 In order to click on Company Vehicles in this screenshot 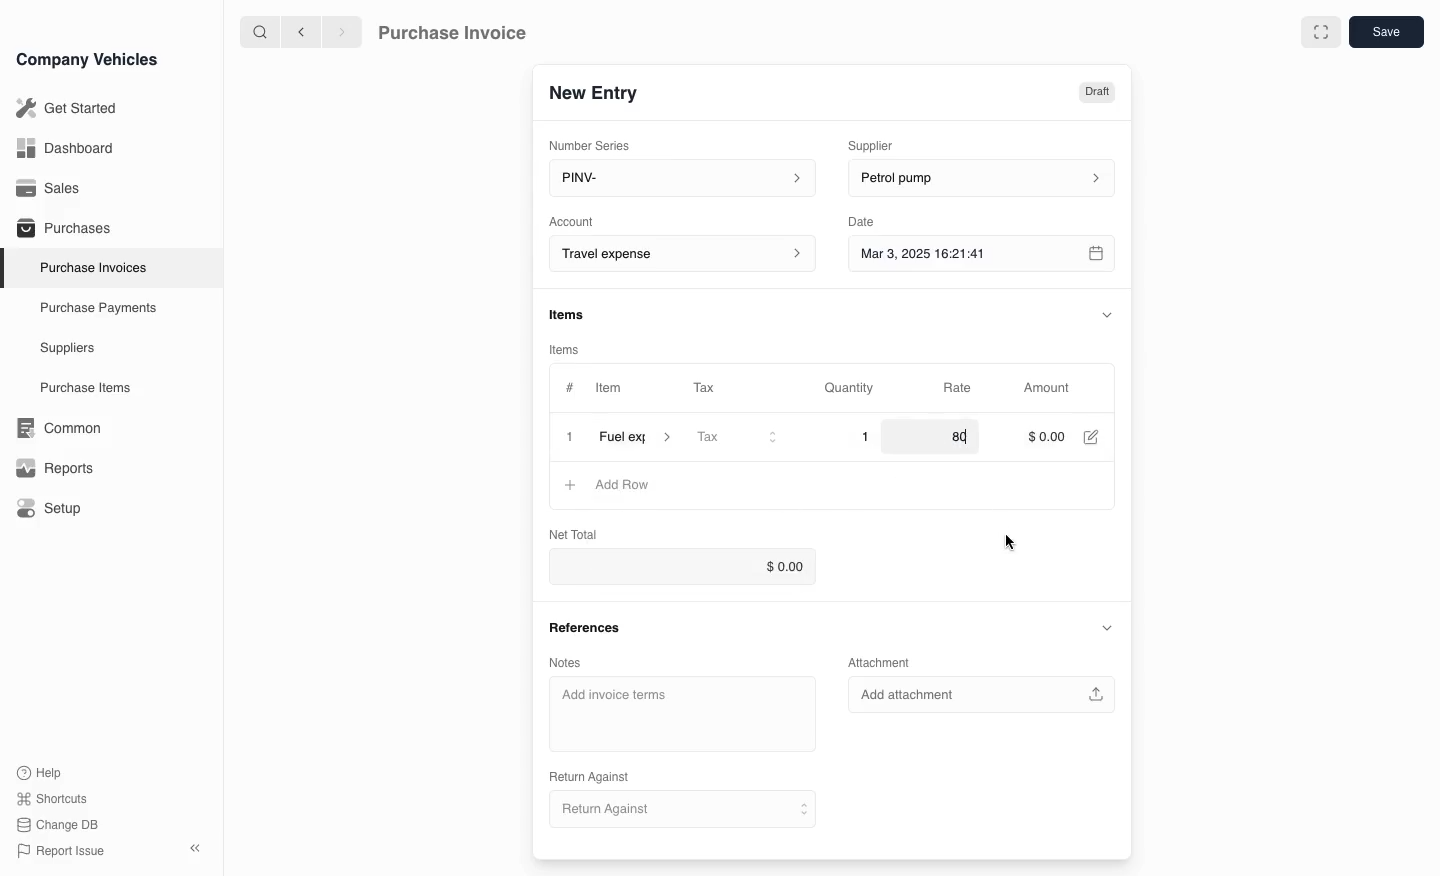, I will do `click(87, 59)`.